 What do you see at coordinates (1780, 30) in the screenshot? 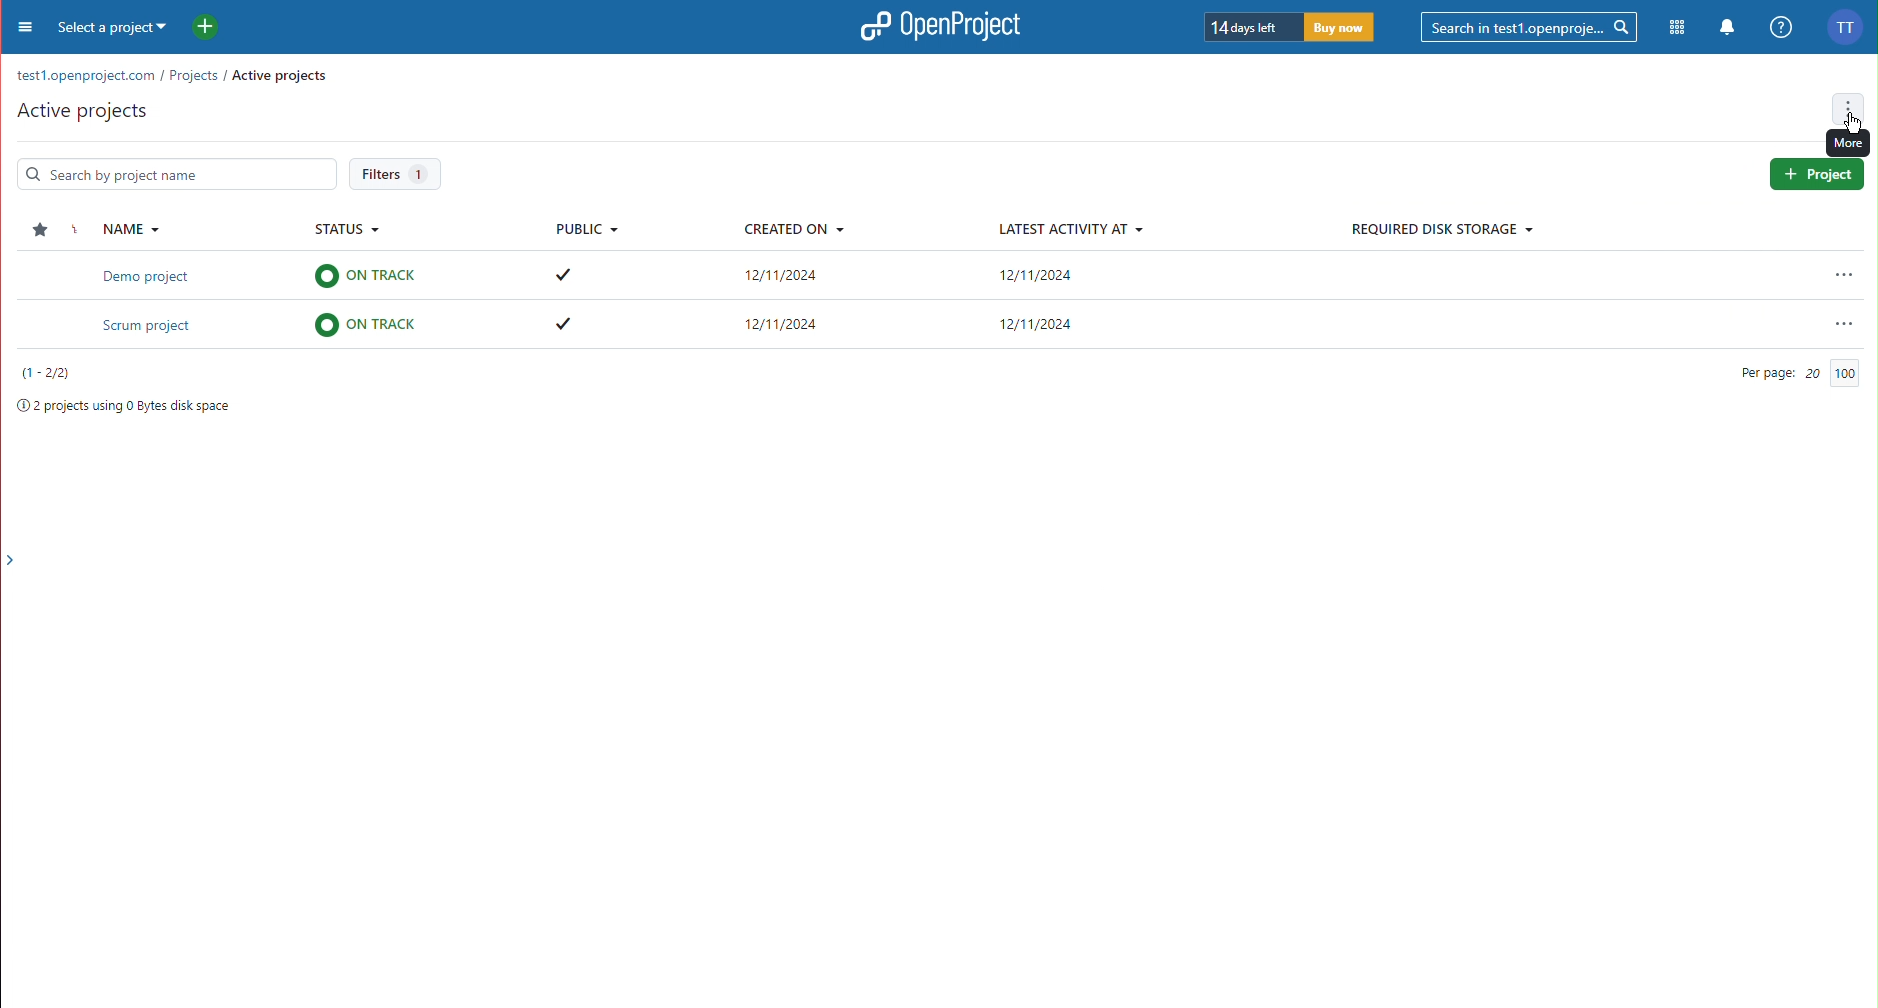
I see `Help` at bounding box center [1780, 30].